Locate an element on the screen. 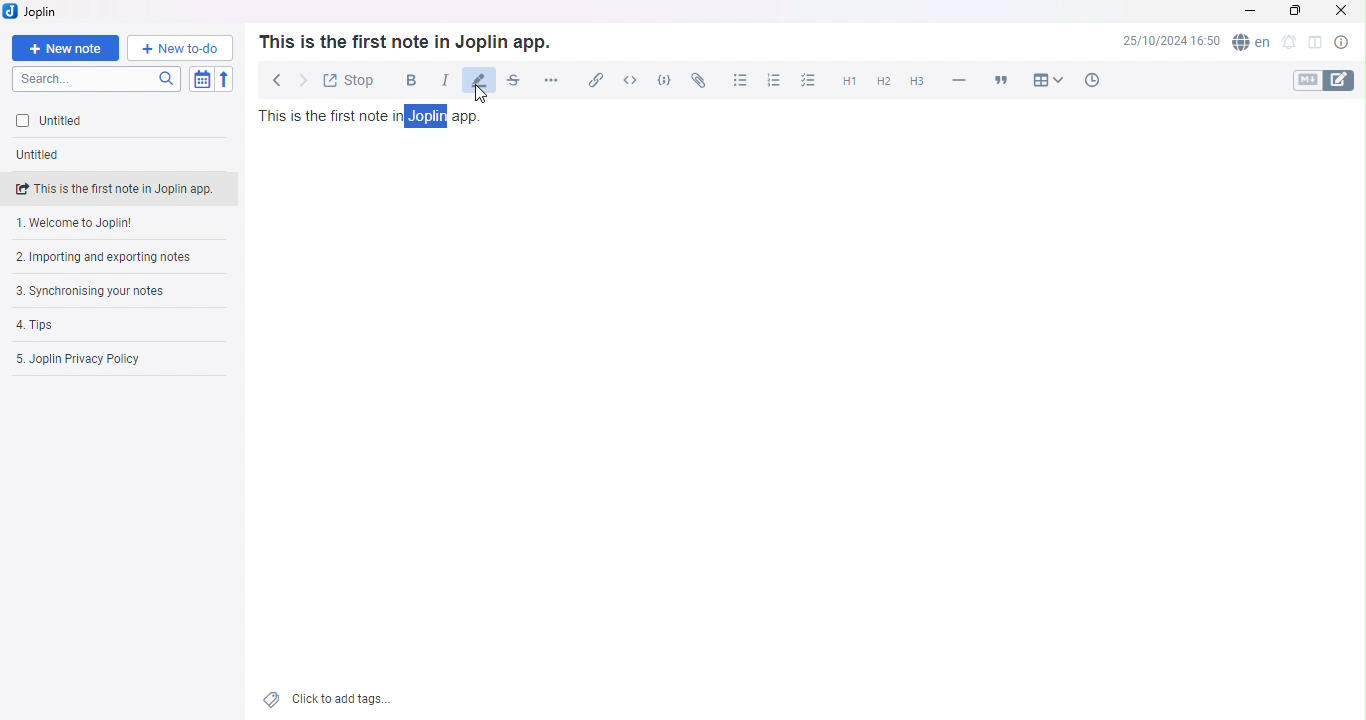 The width and height of the screenshot is (1366, 720). More options is located at coordinates (554, 79).